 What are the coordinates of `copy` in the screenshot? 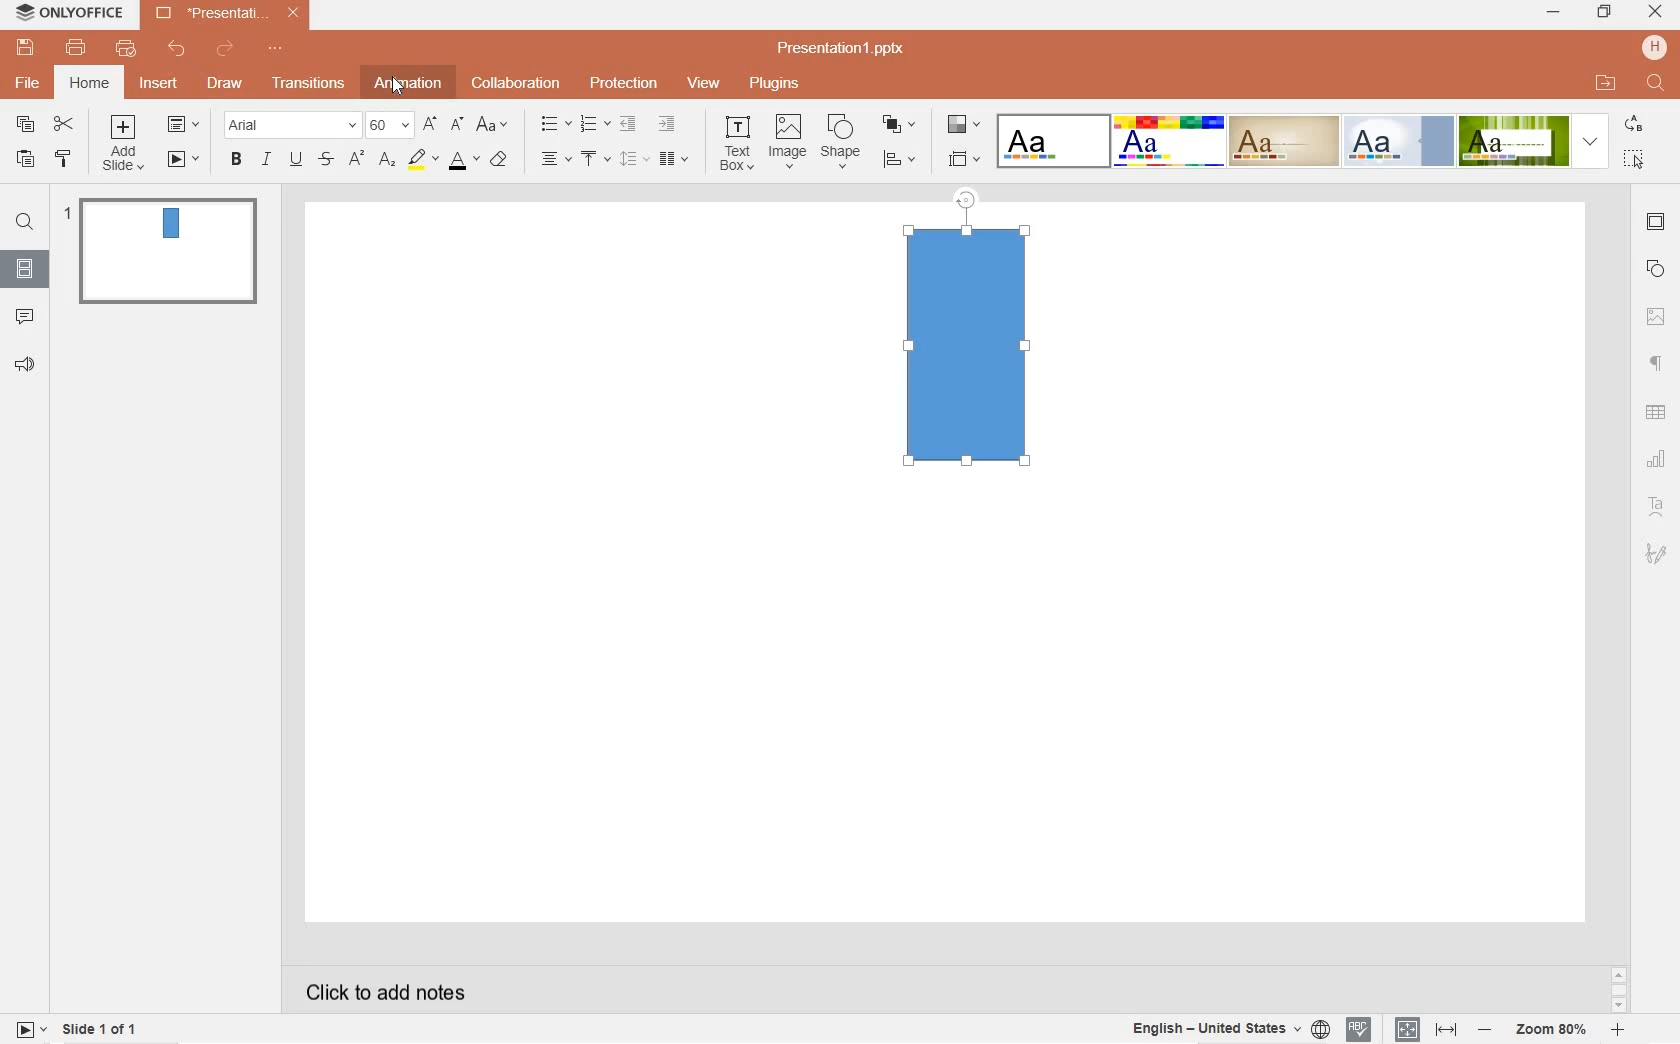 It's located at (26, 124).